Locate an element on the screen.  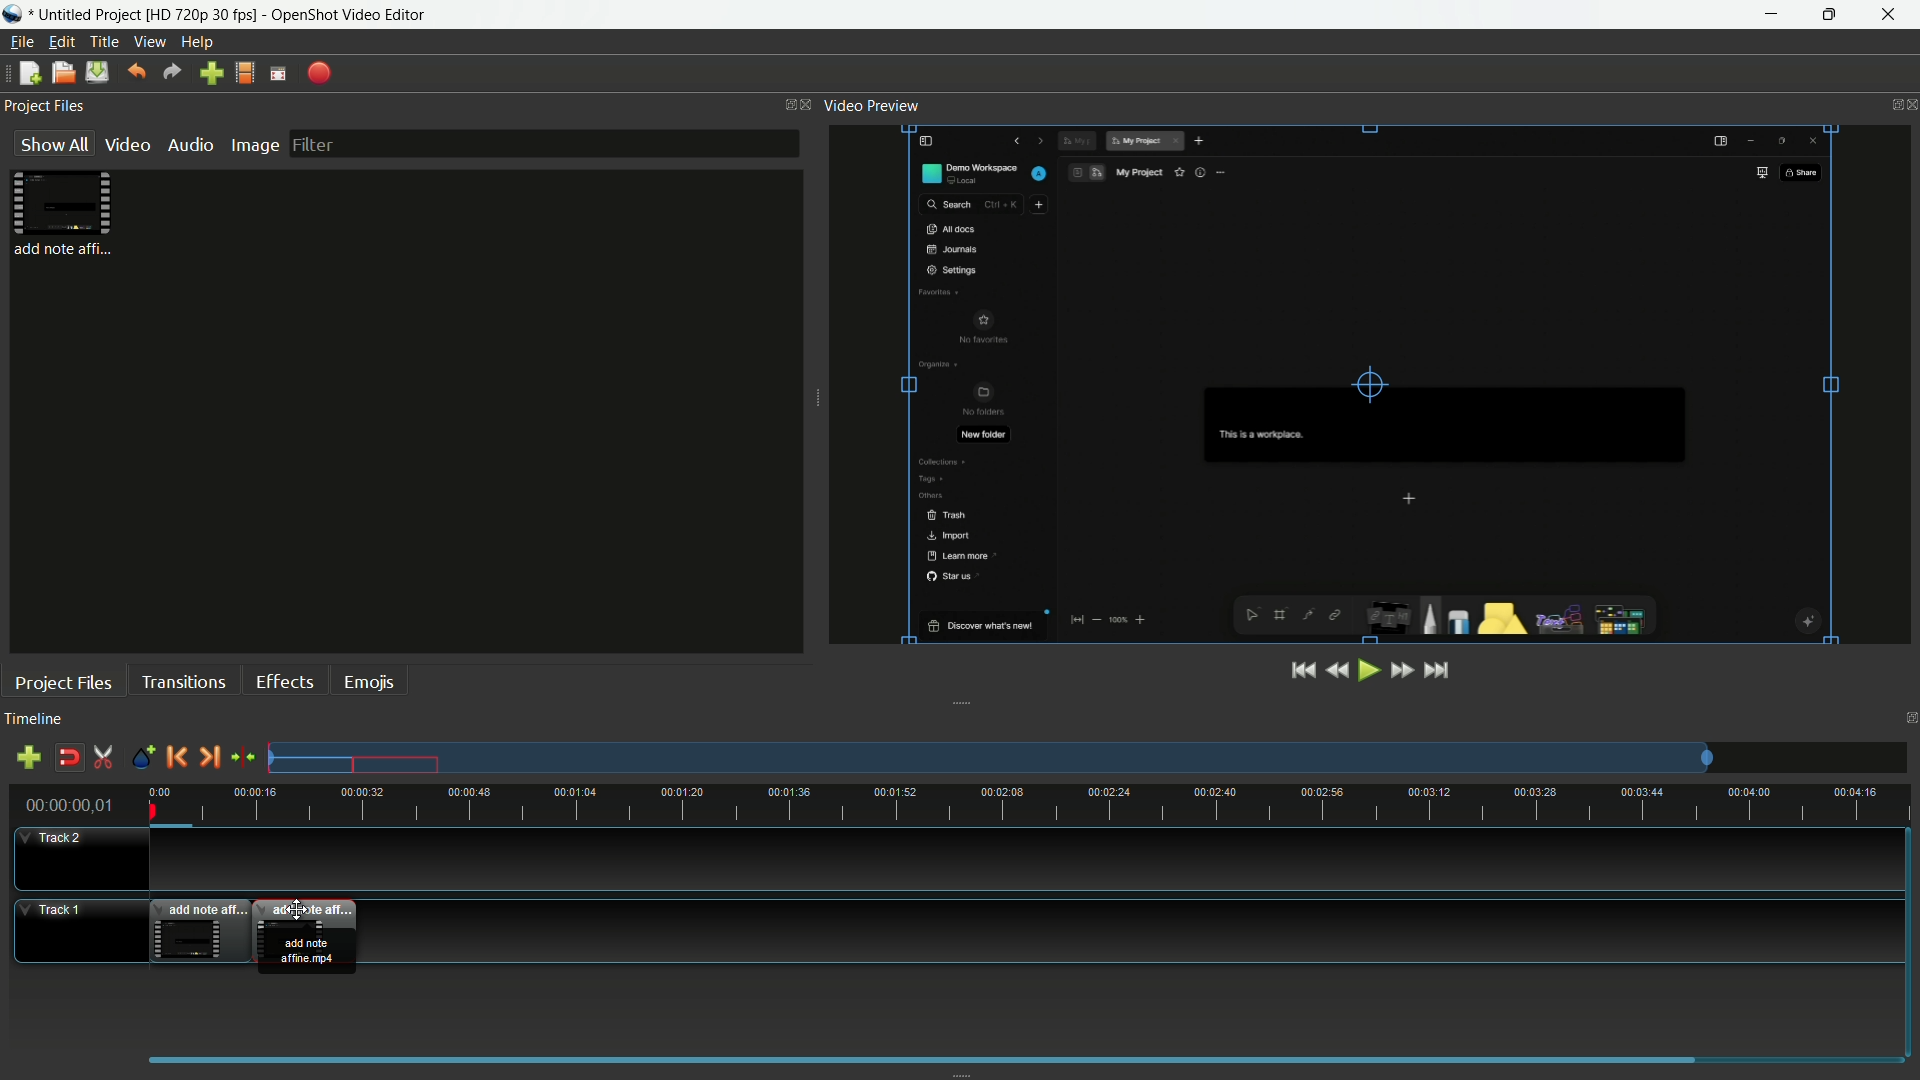
import files is located at coordinates (210, 74).